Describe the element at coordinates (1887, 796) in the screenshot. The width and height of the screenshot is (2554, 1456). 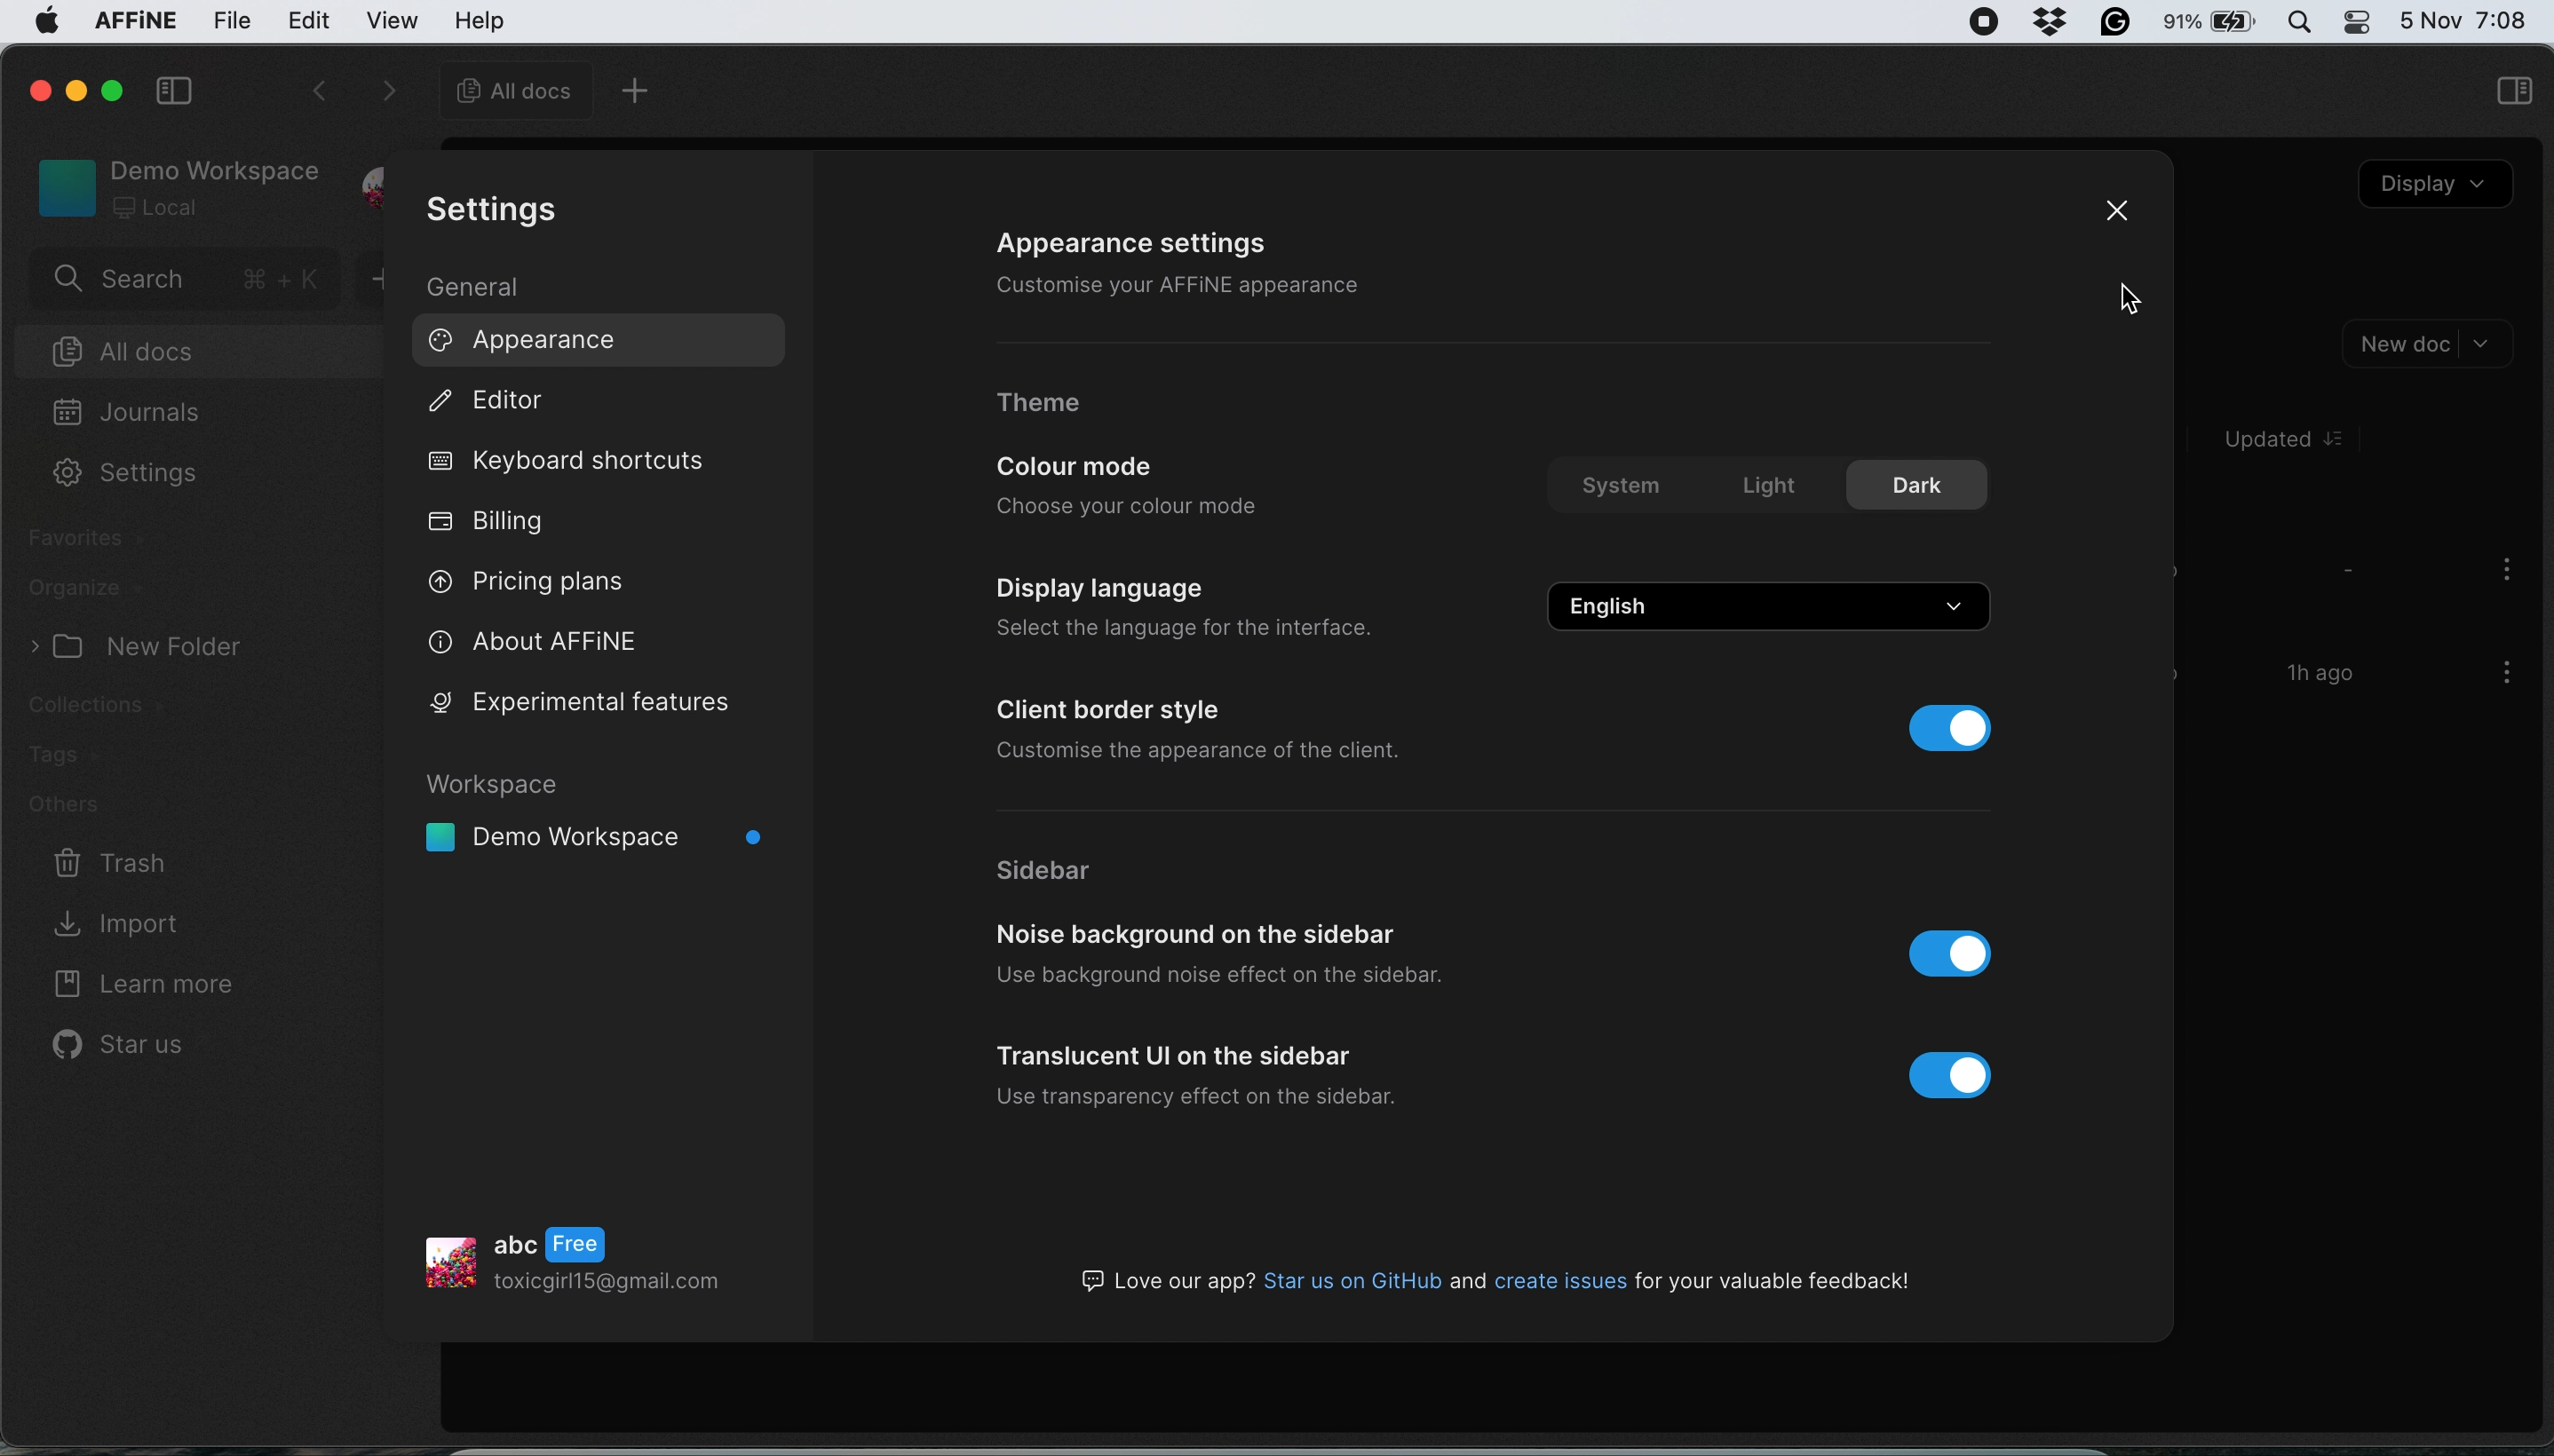
I see `change password` at that location.